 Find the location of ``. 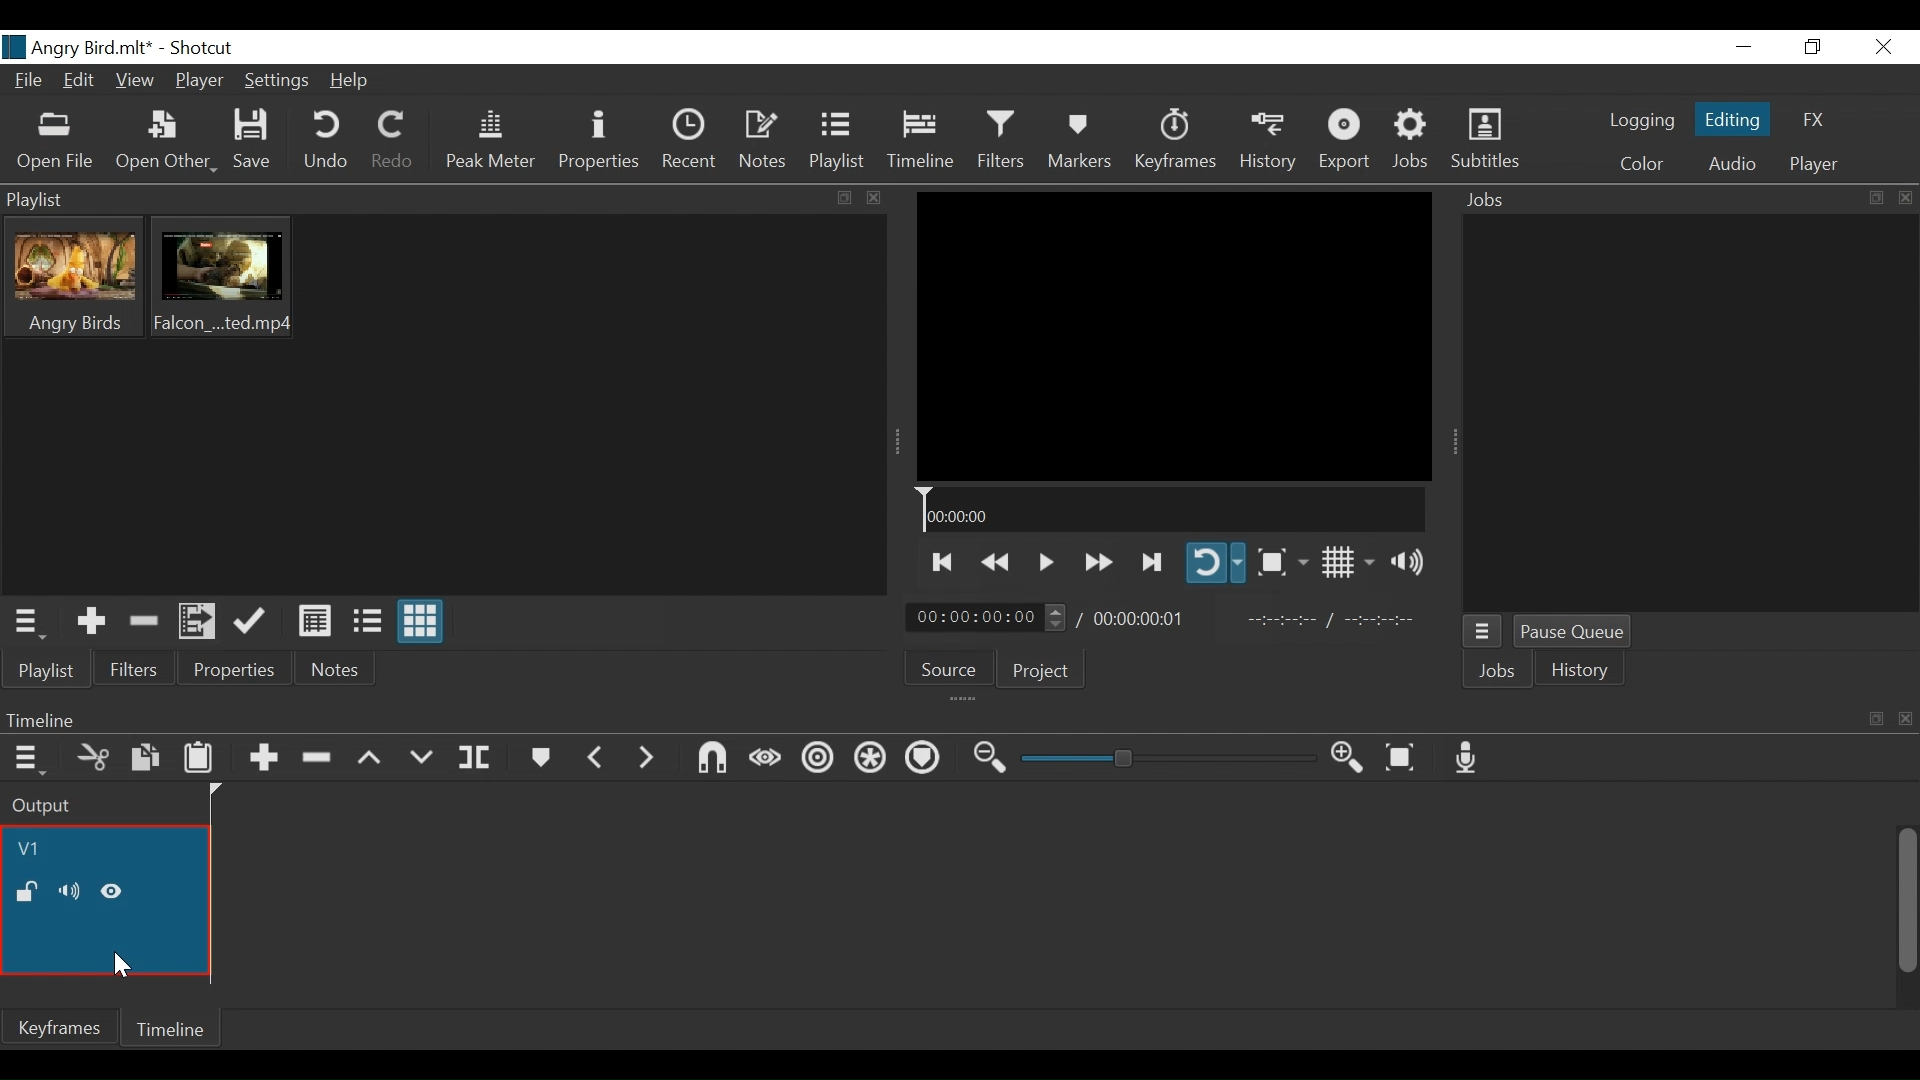

 is located at coordinates (1641, 164).